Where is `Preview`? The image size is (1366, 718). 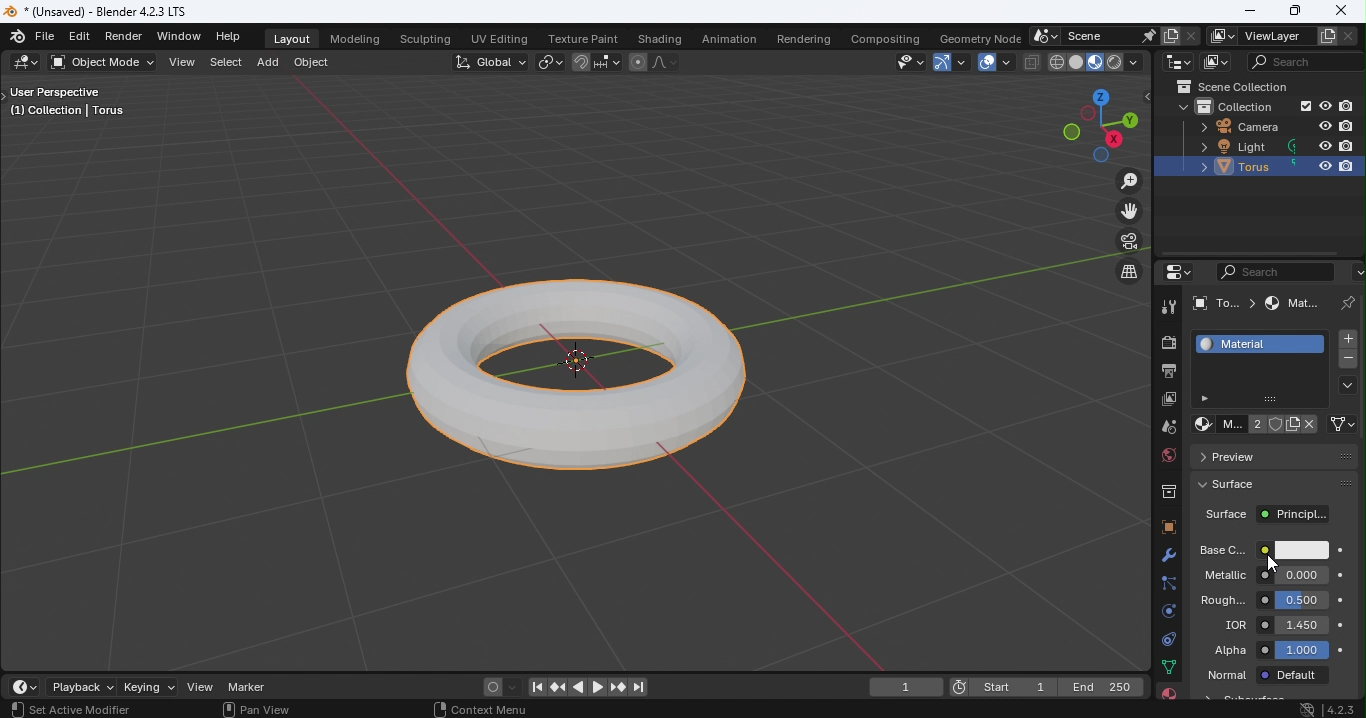 Preview is located at coordinates (1278, 455).